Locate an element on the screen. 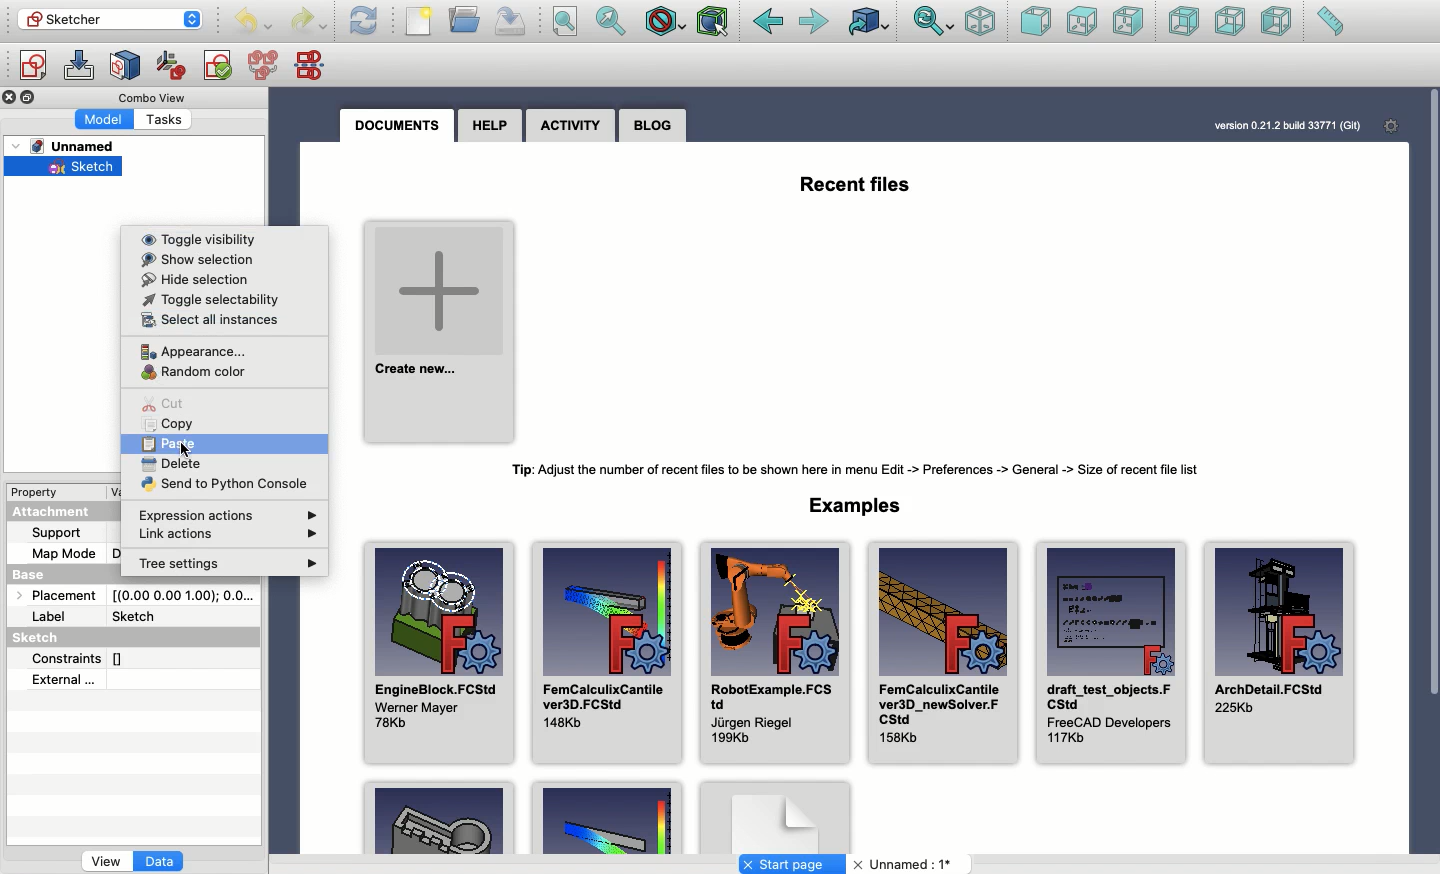 The width and height of the screenshot is (1440, 874). Unnamed is located at coordinates (71, 147).